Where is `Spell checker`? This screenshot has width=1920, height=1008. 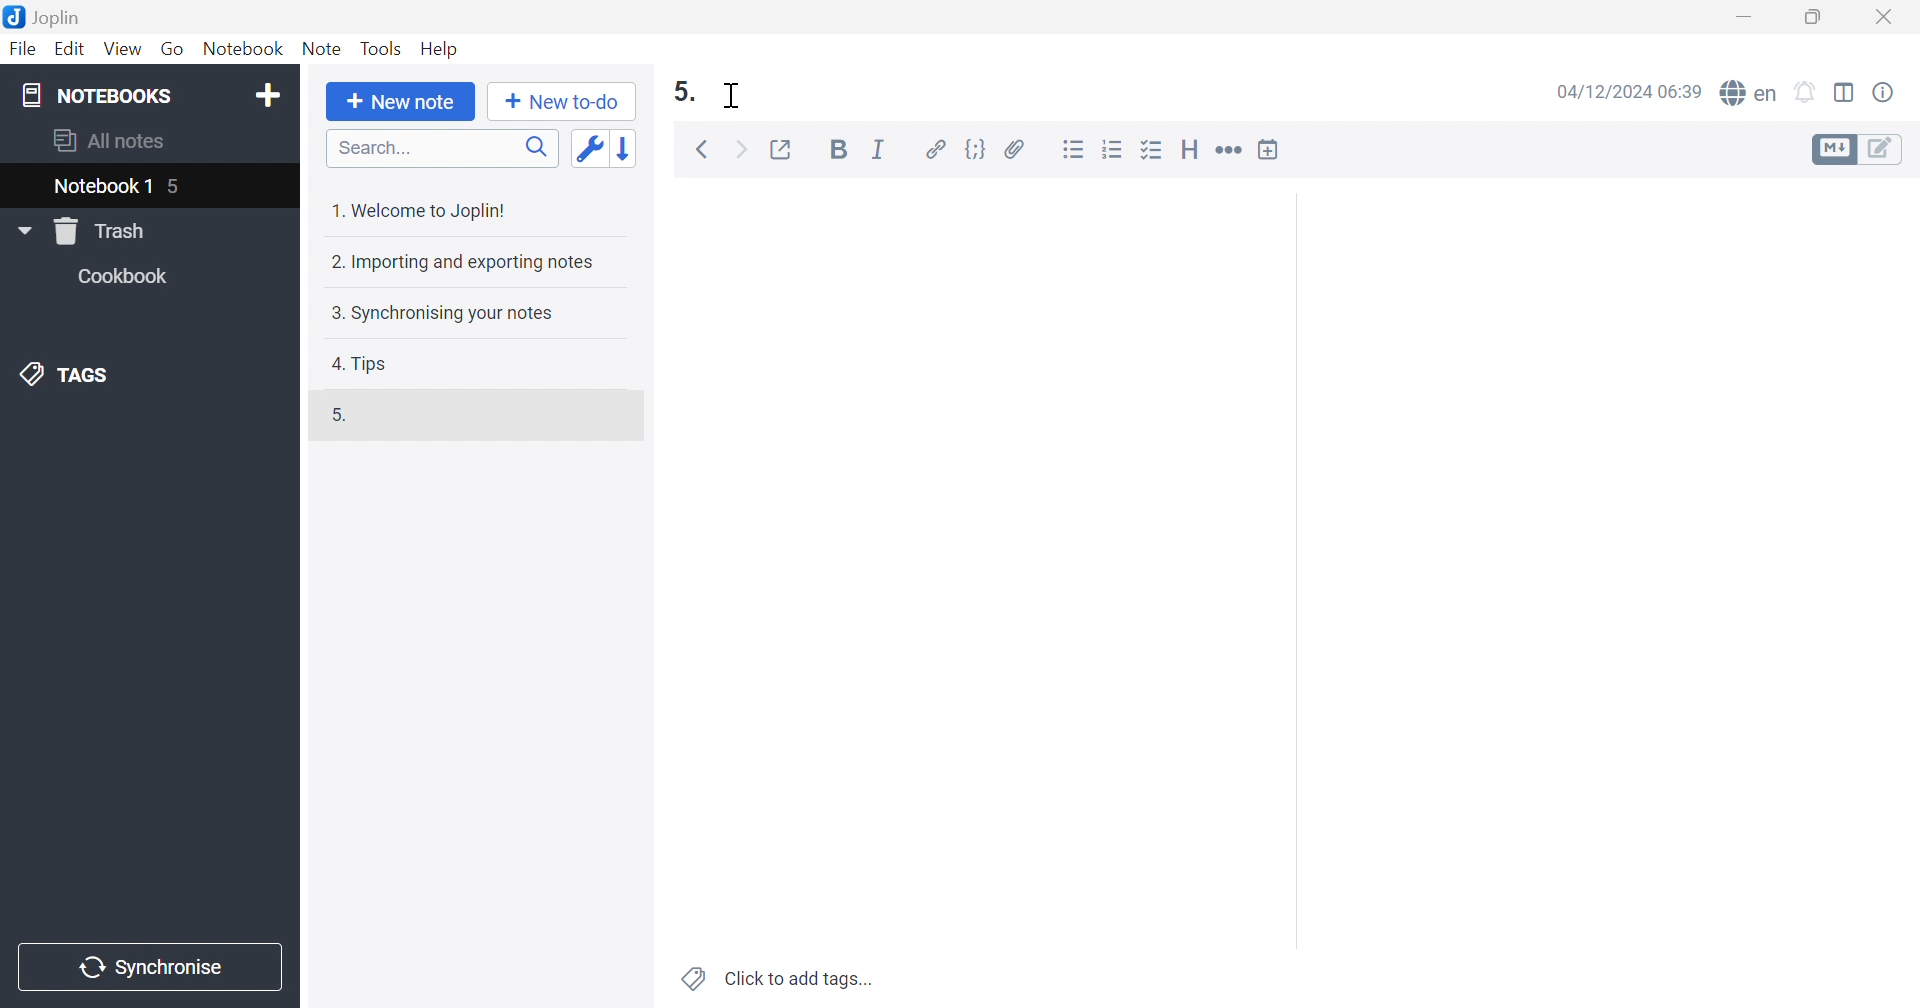
Spell checker is located at coordinates (1749, 92).